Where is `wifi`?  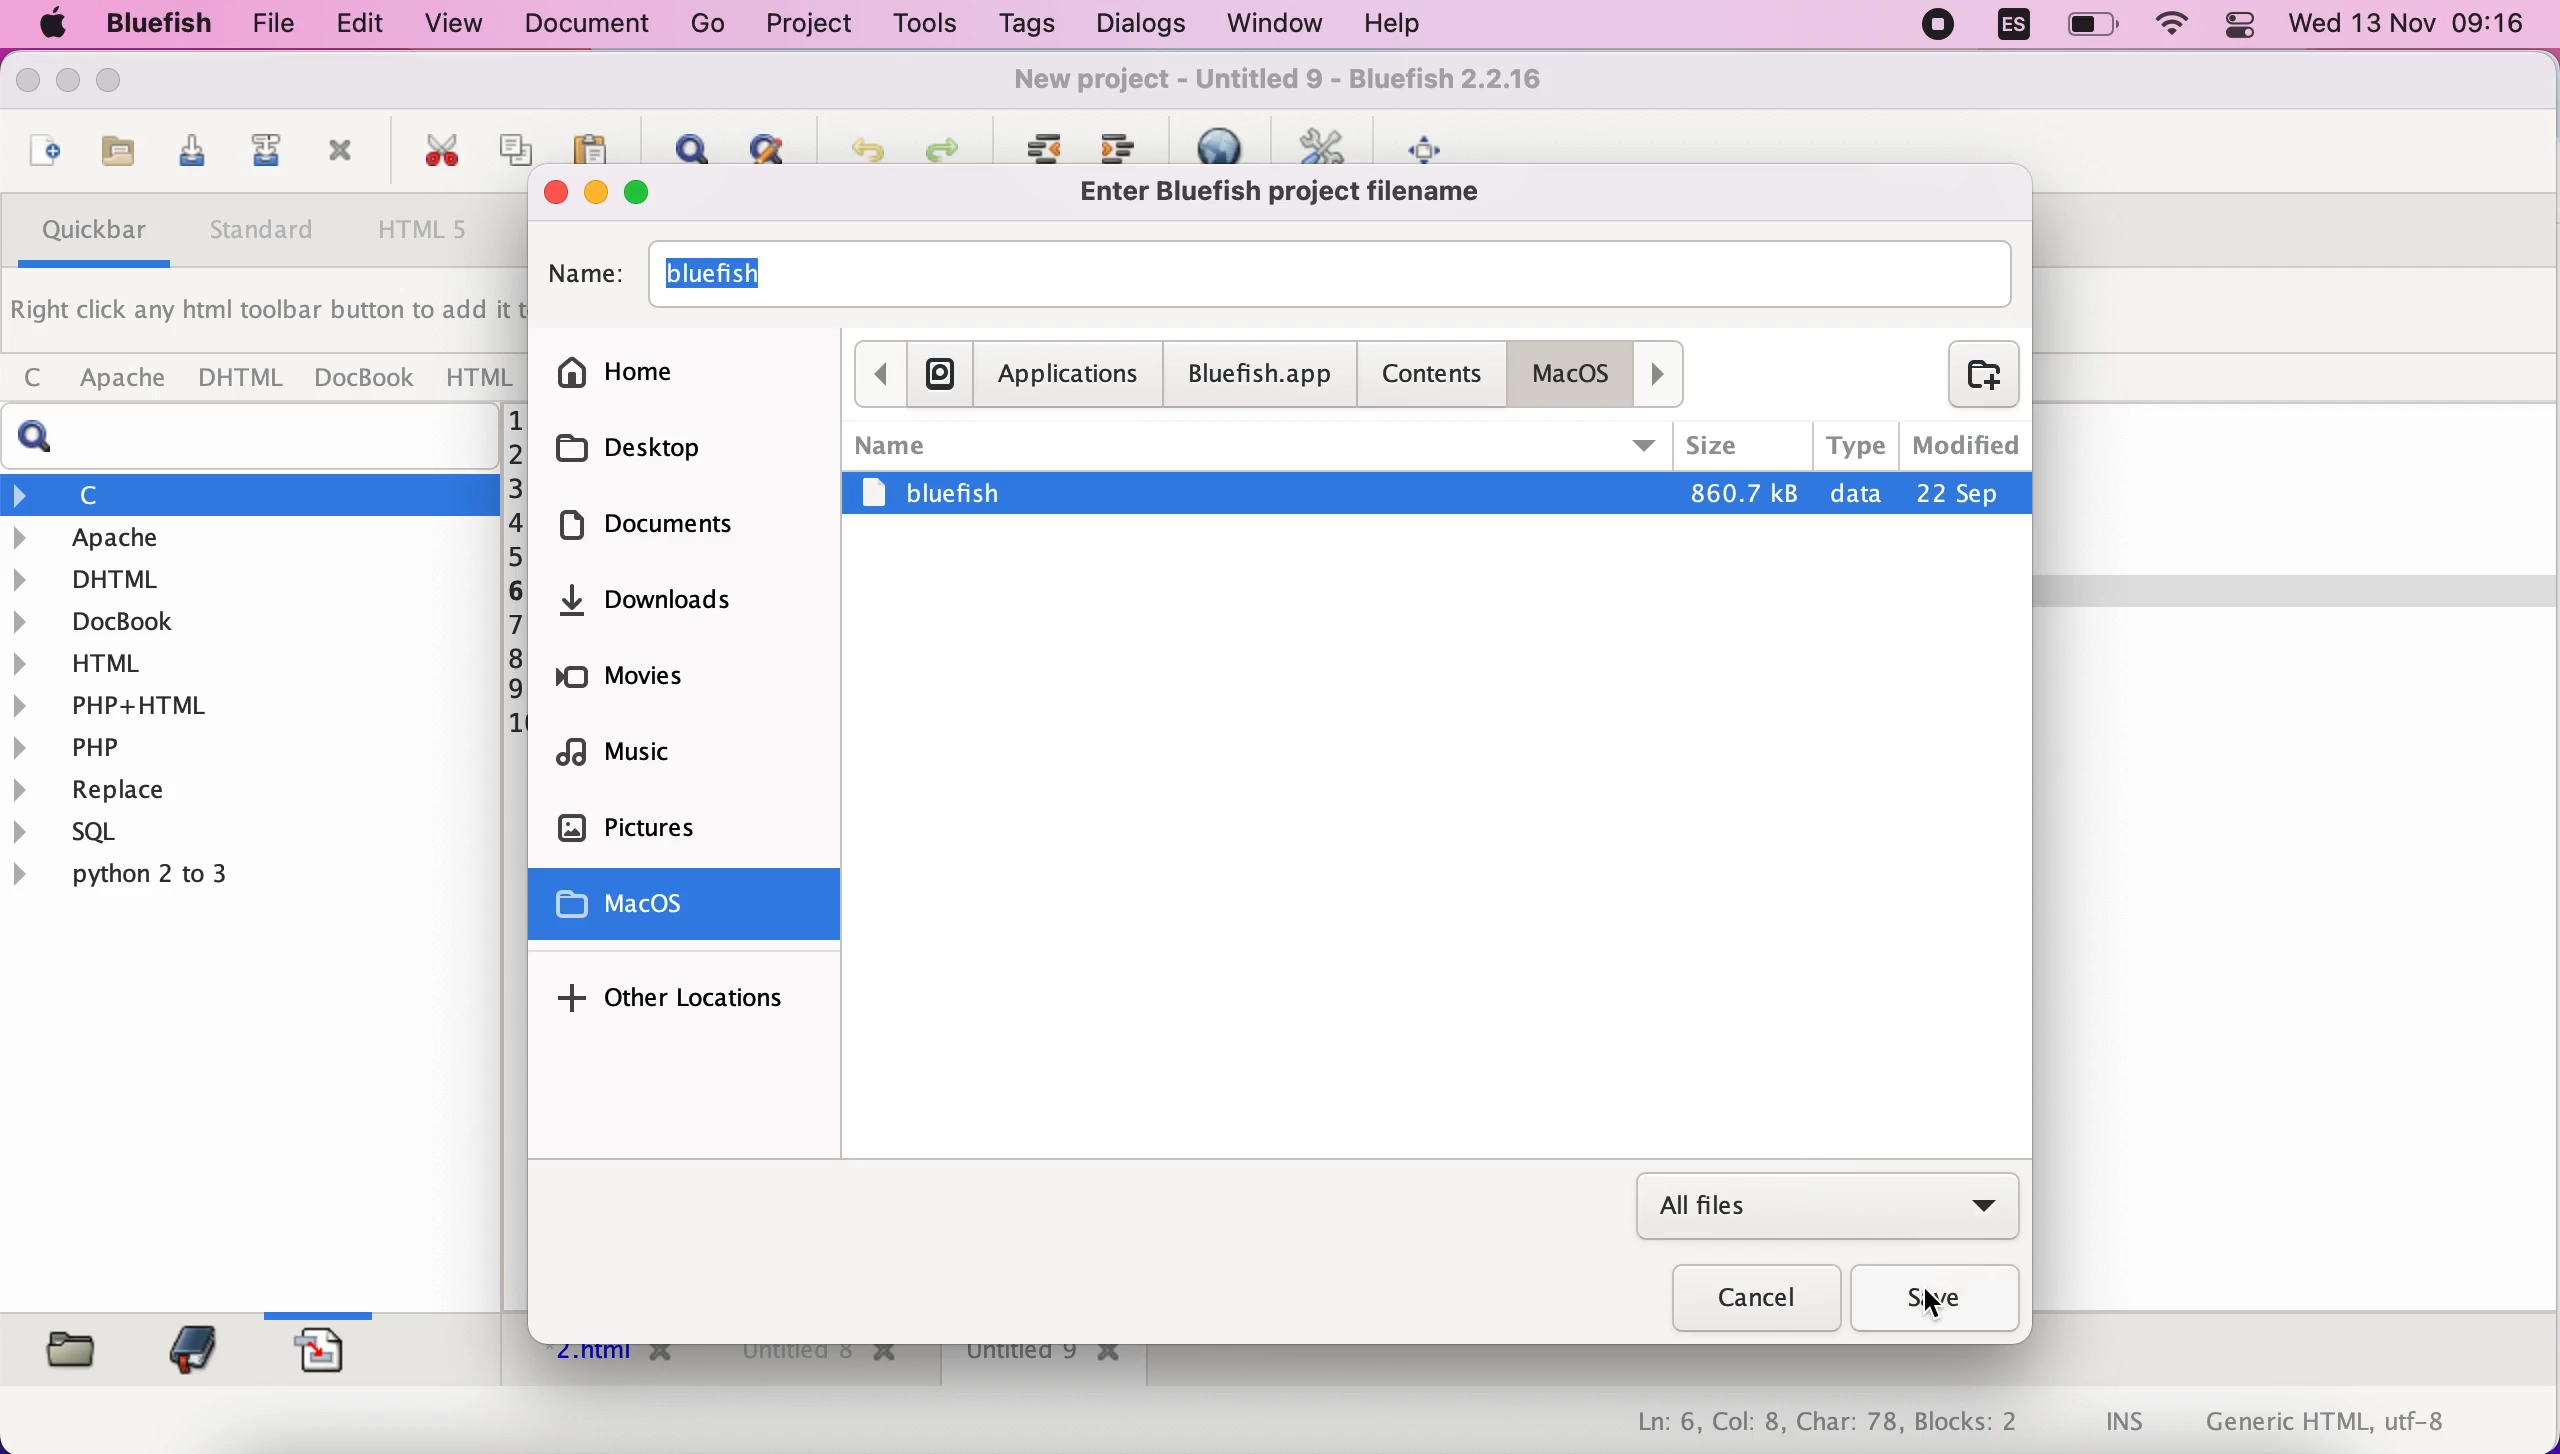 wifi is located at coordinates (2175, 27).